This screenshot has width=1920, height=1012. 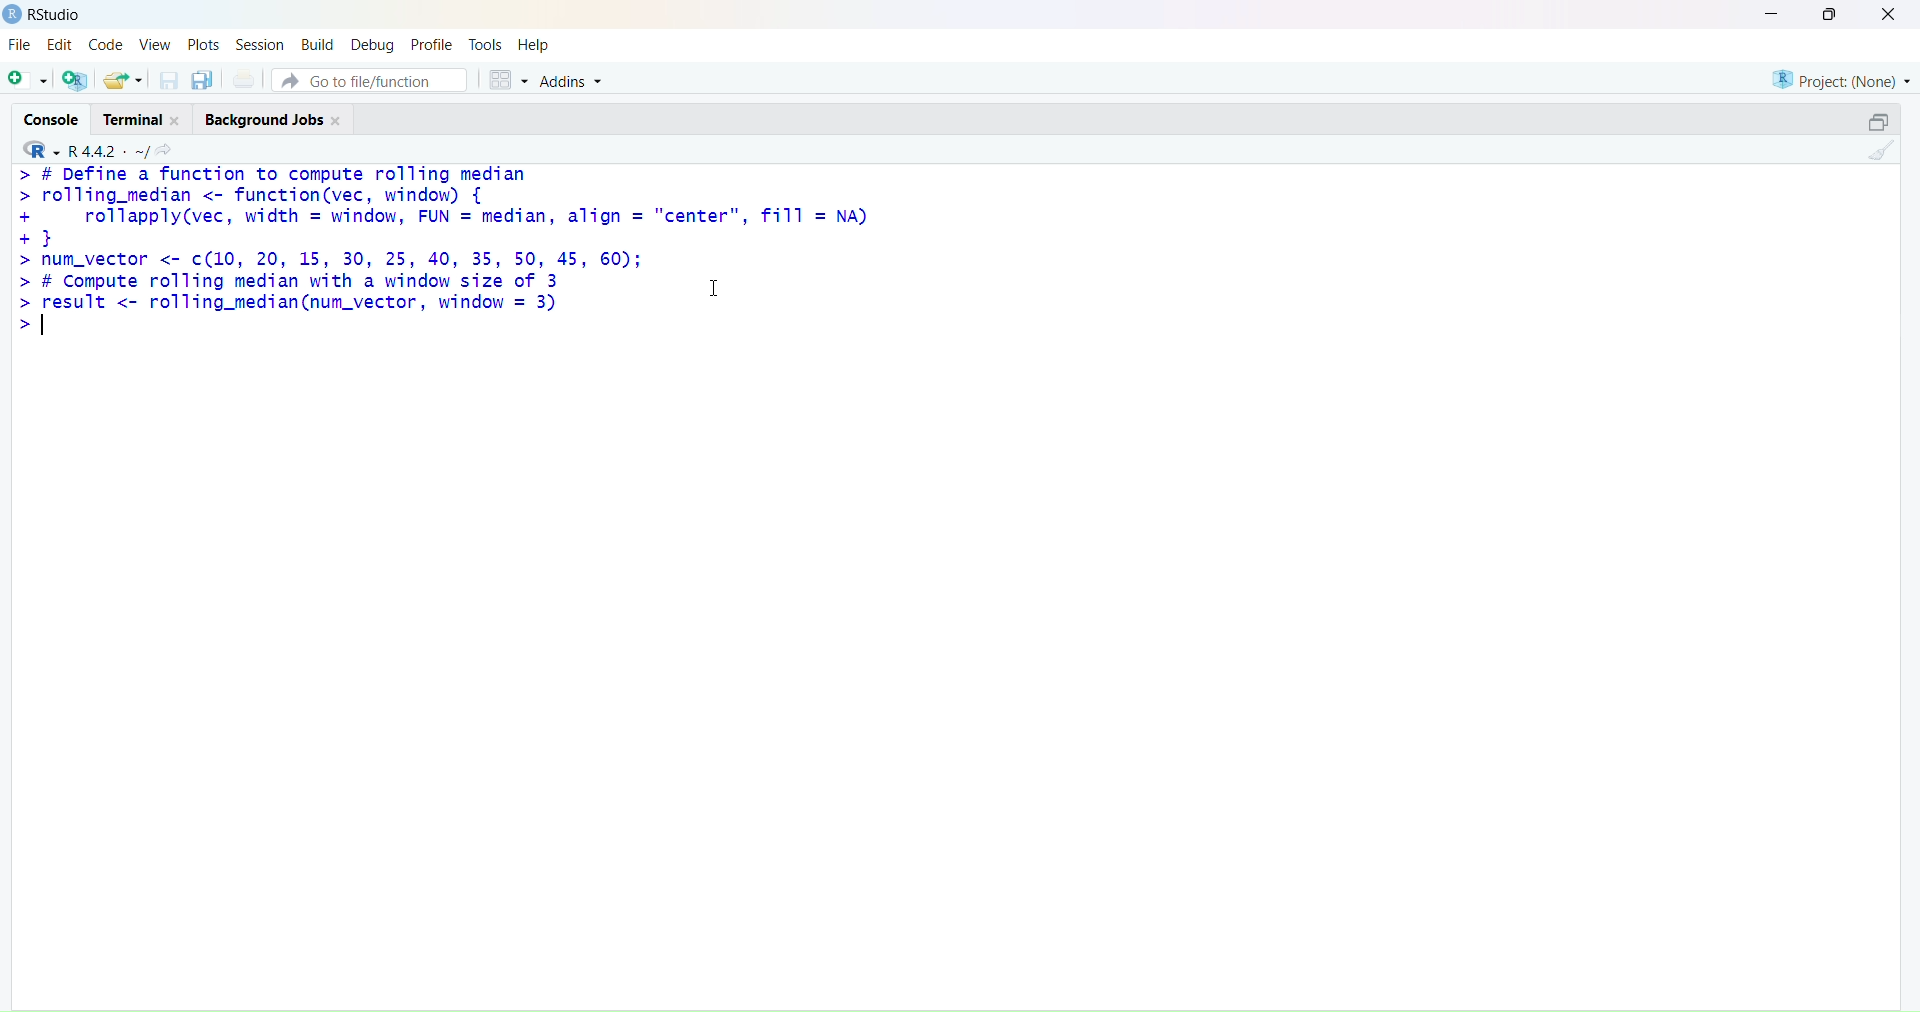 What do you see at coordinates (486, 45) in the screenshot?
I see `tools` at bounding box center [486, 45].